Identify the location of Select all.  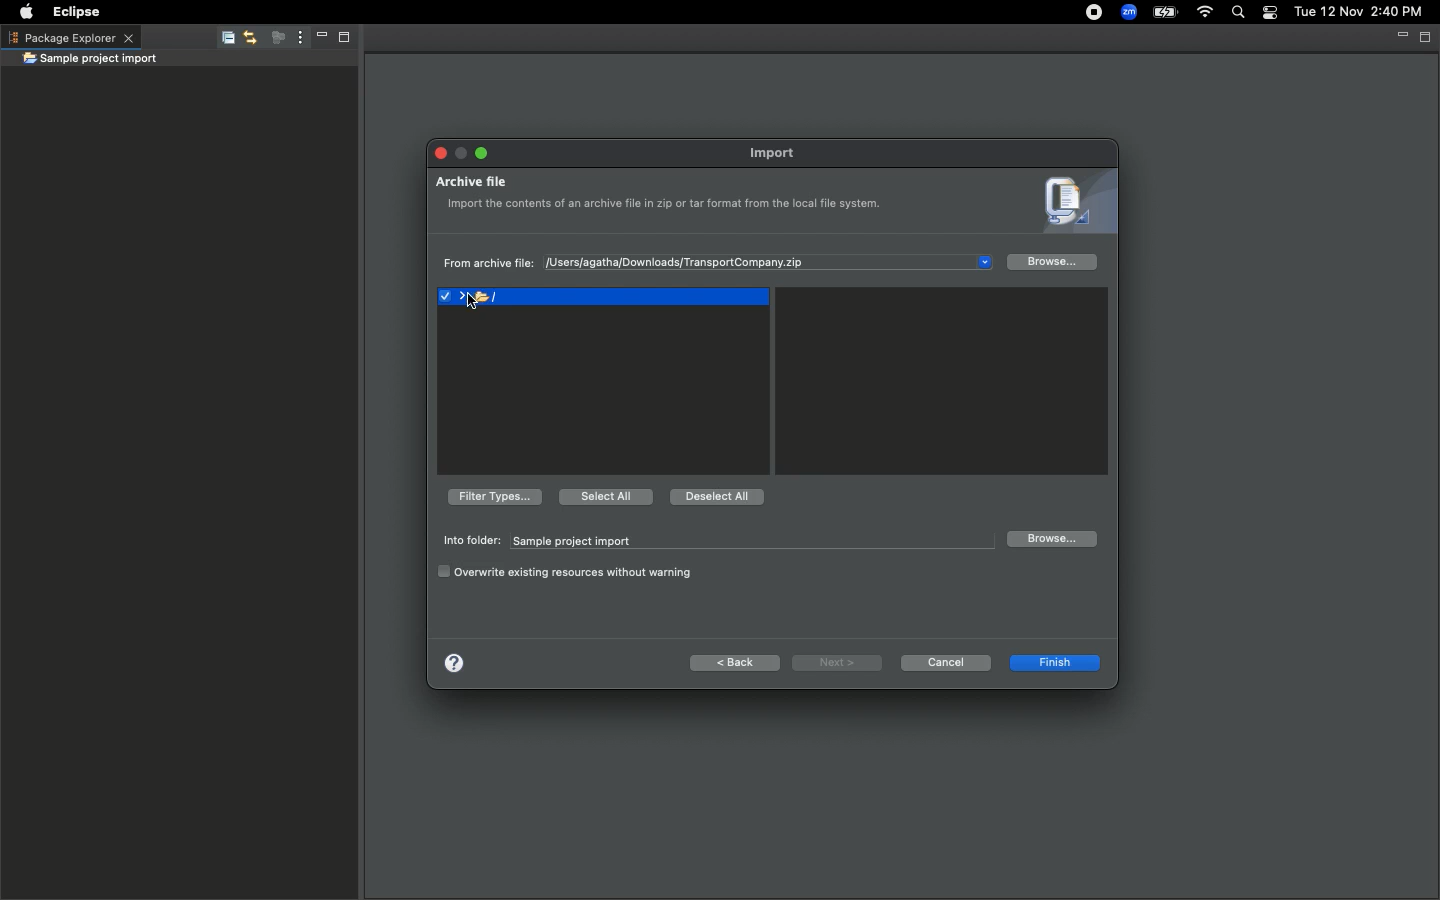
(604, 495).